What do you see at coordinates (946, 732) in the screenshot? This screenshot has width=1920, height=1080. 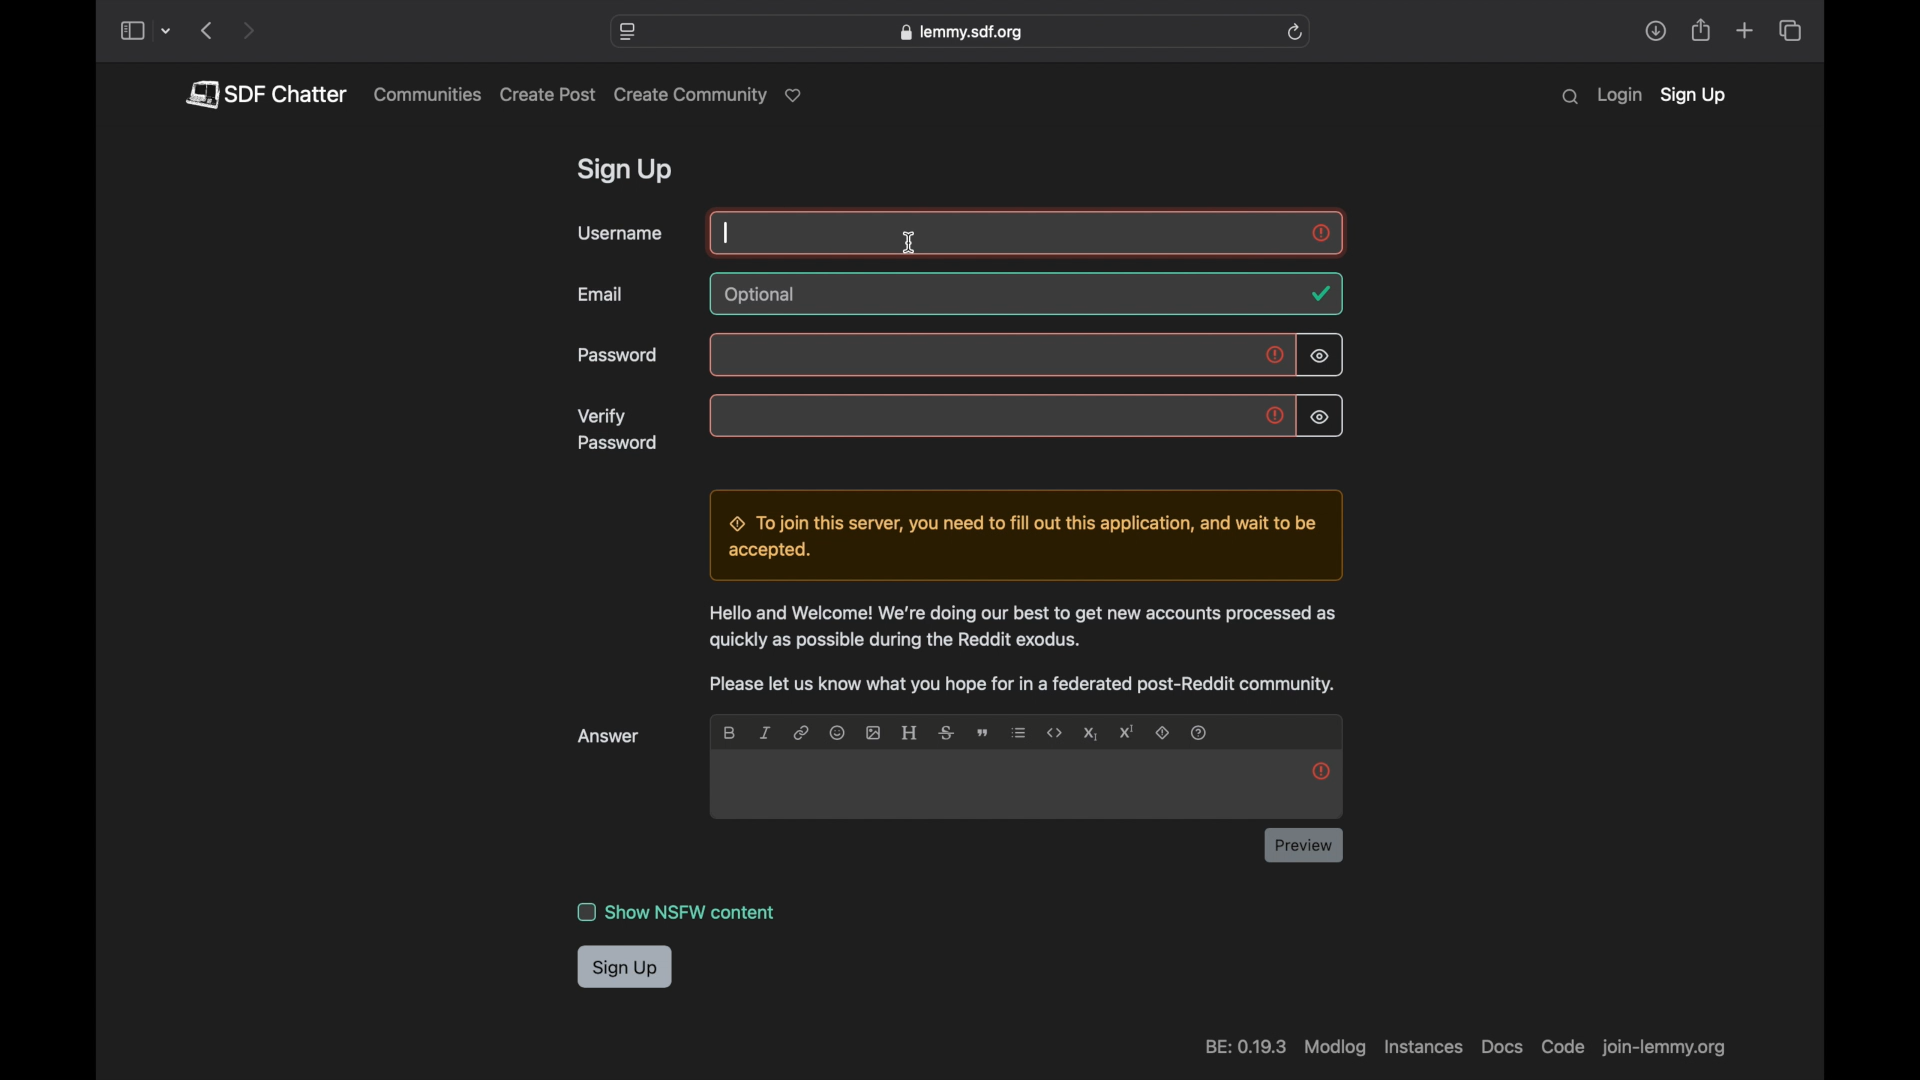 I see `strikethrough` at bounding box center [946, 732].